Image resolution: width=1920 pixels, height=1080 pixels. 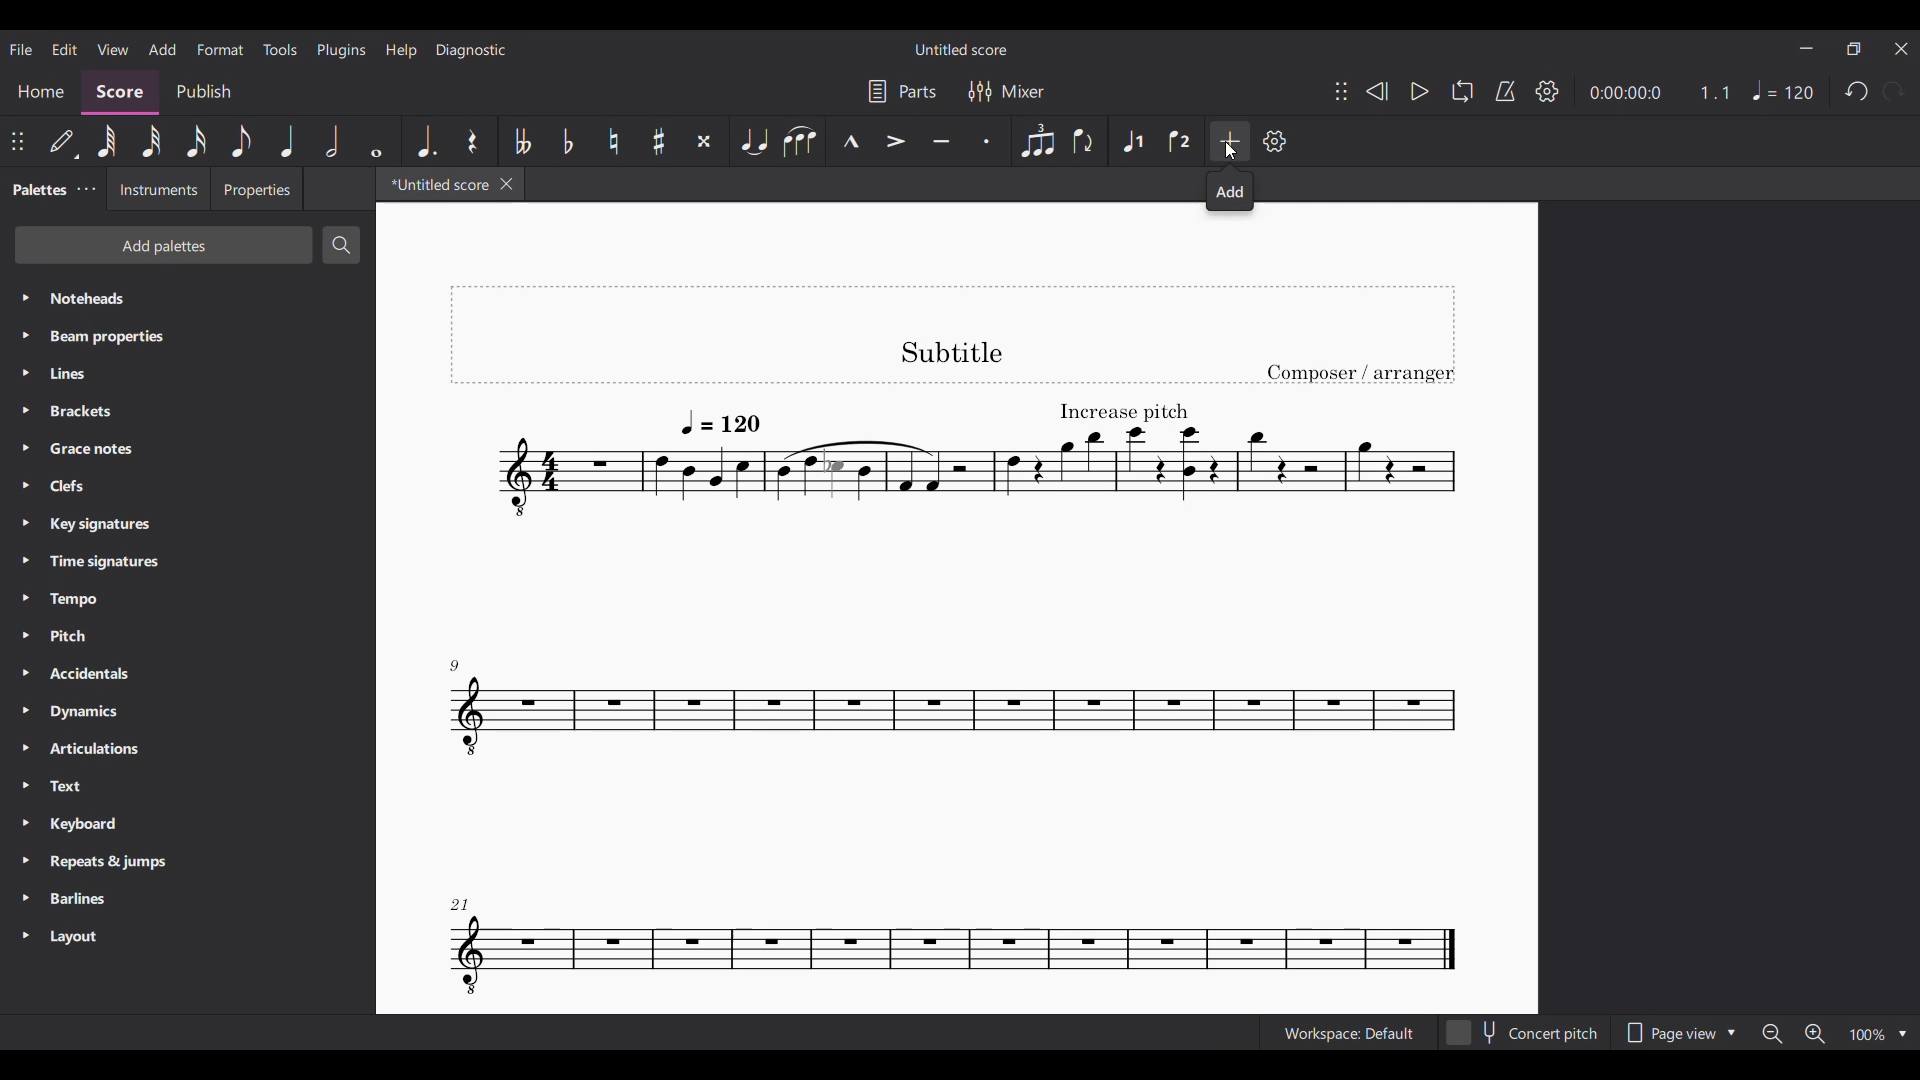 I want to click on Keyboard, so click(x=188, y=823).